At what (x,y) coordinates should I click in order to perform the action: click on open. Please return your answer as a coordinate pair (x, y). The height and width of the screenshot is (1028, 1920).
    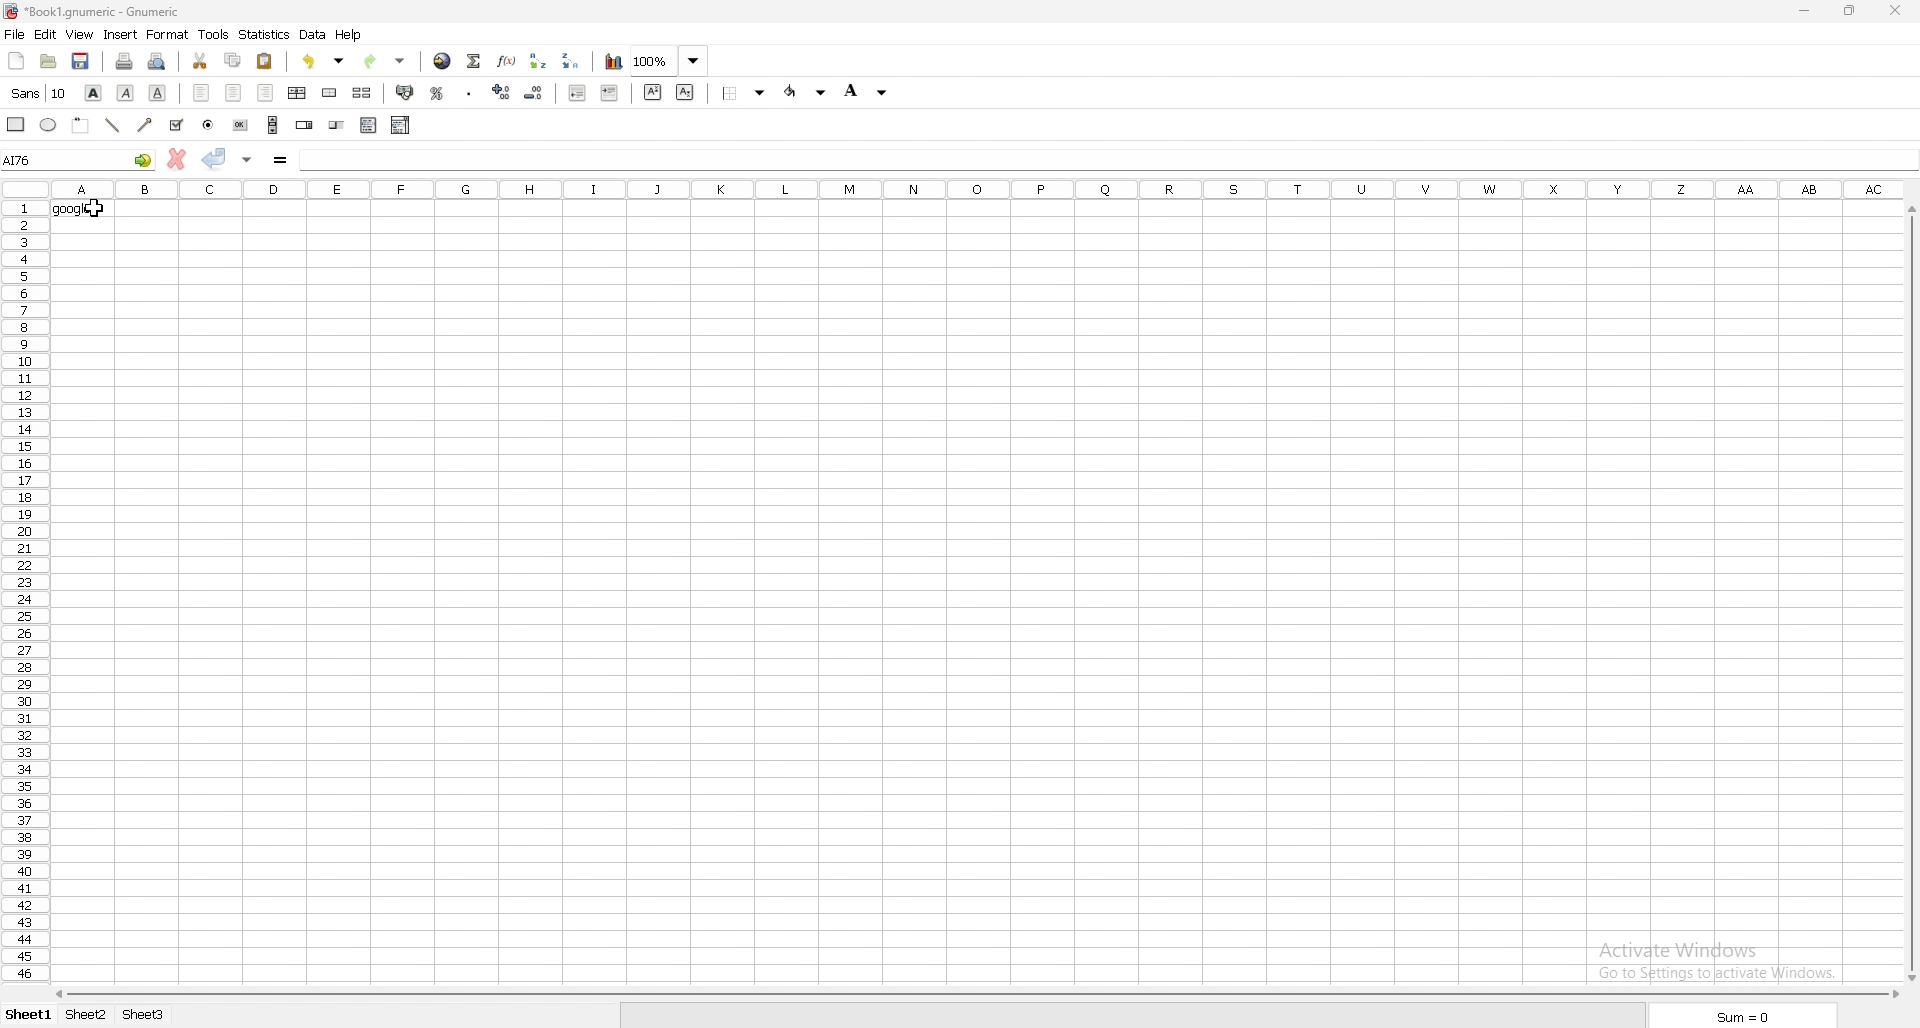
    Looking at the image, I should click on (51, 61).